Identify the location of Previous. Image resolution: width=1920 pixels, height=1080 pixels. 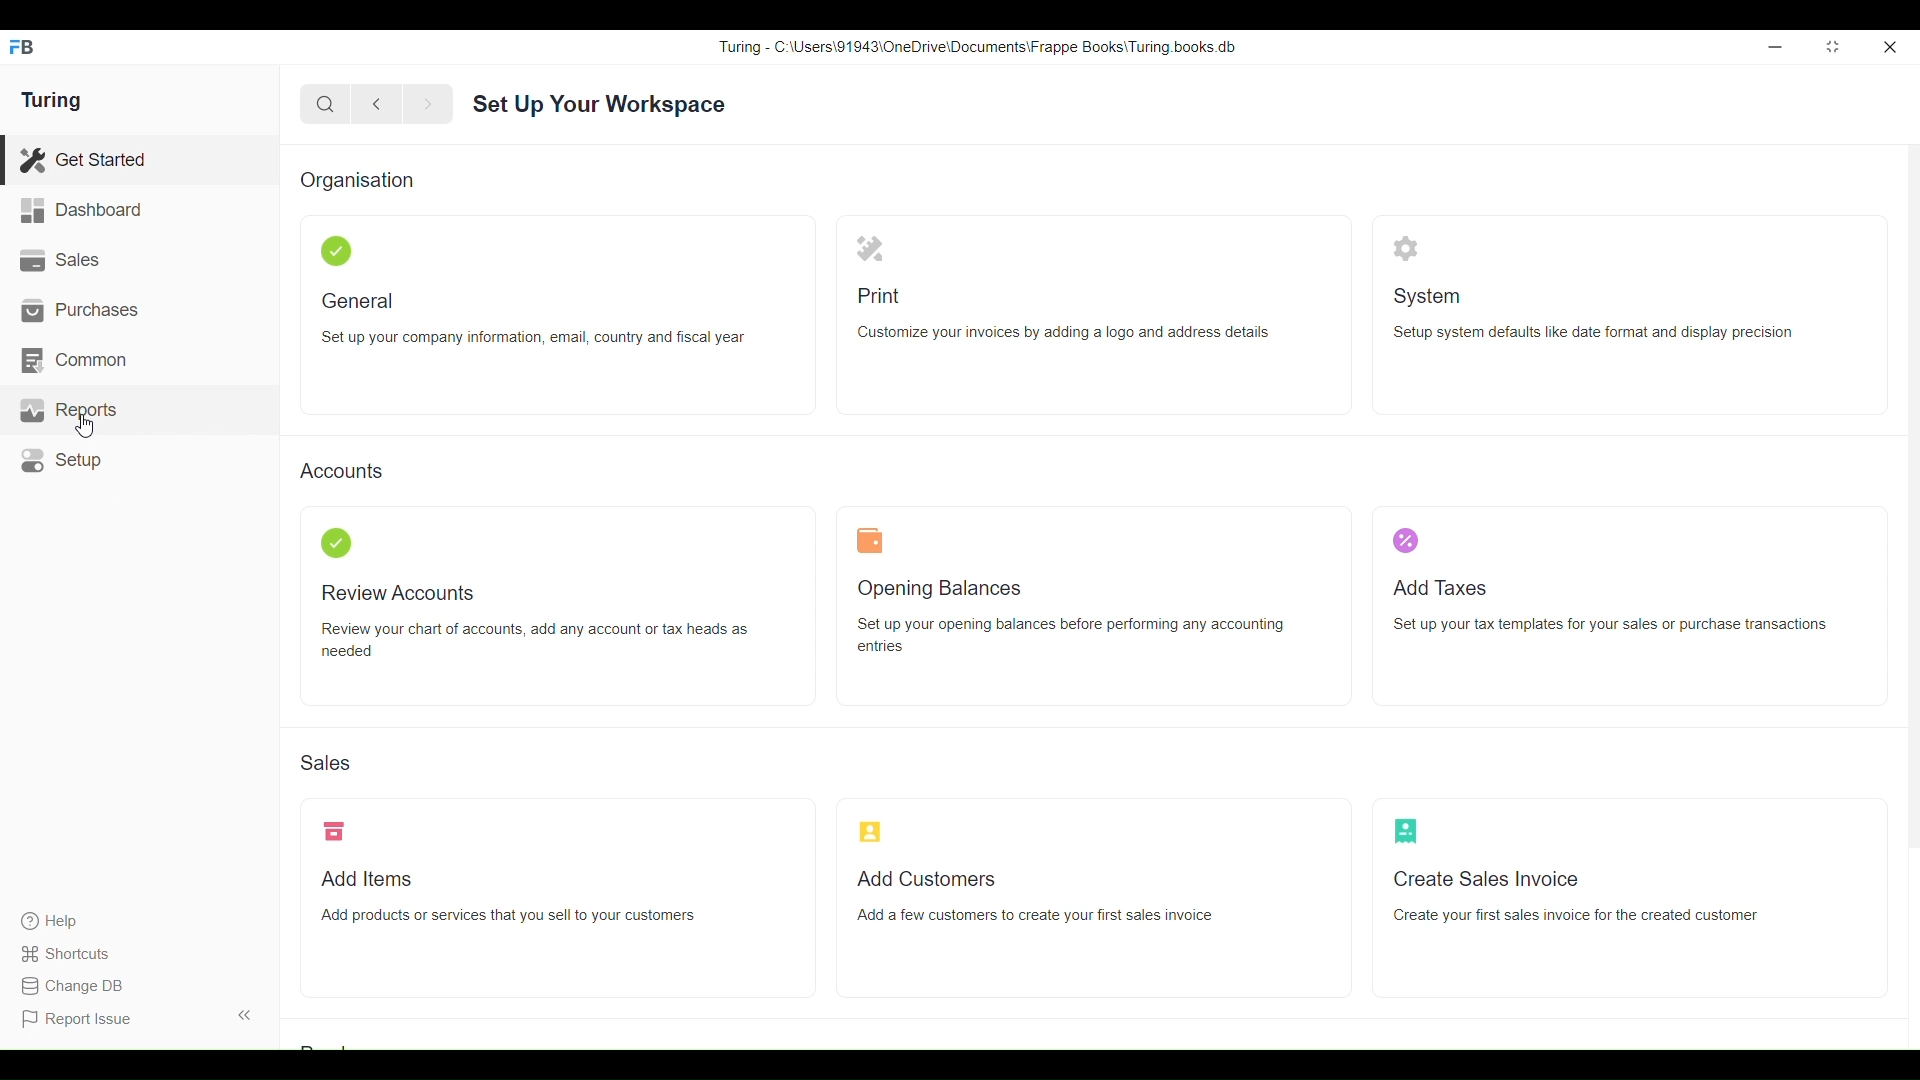
(378, 104).